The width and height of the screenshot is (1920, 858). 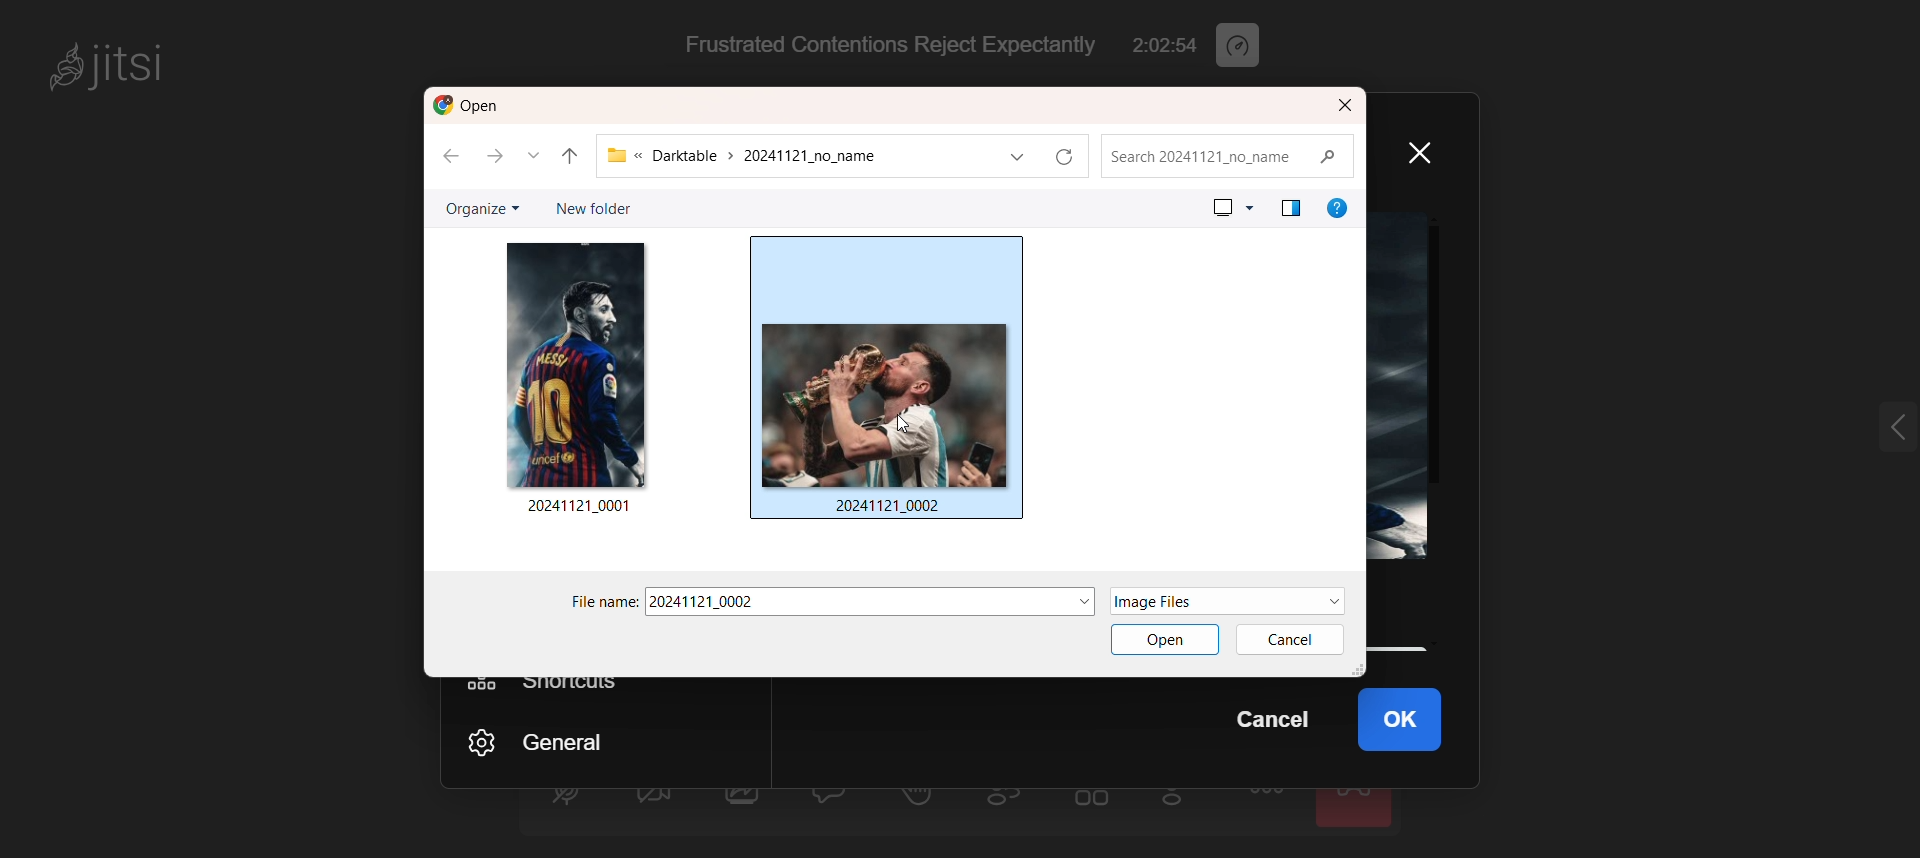 What do you see at coordinates (116, 64) in the screenshot?
I see `Jitsi` at bounding box center [116, 64].